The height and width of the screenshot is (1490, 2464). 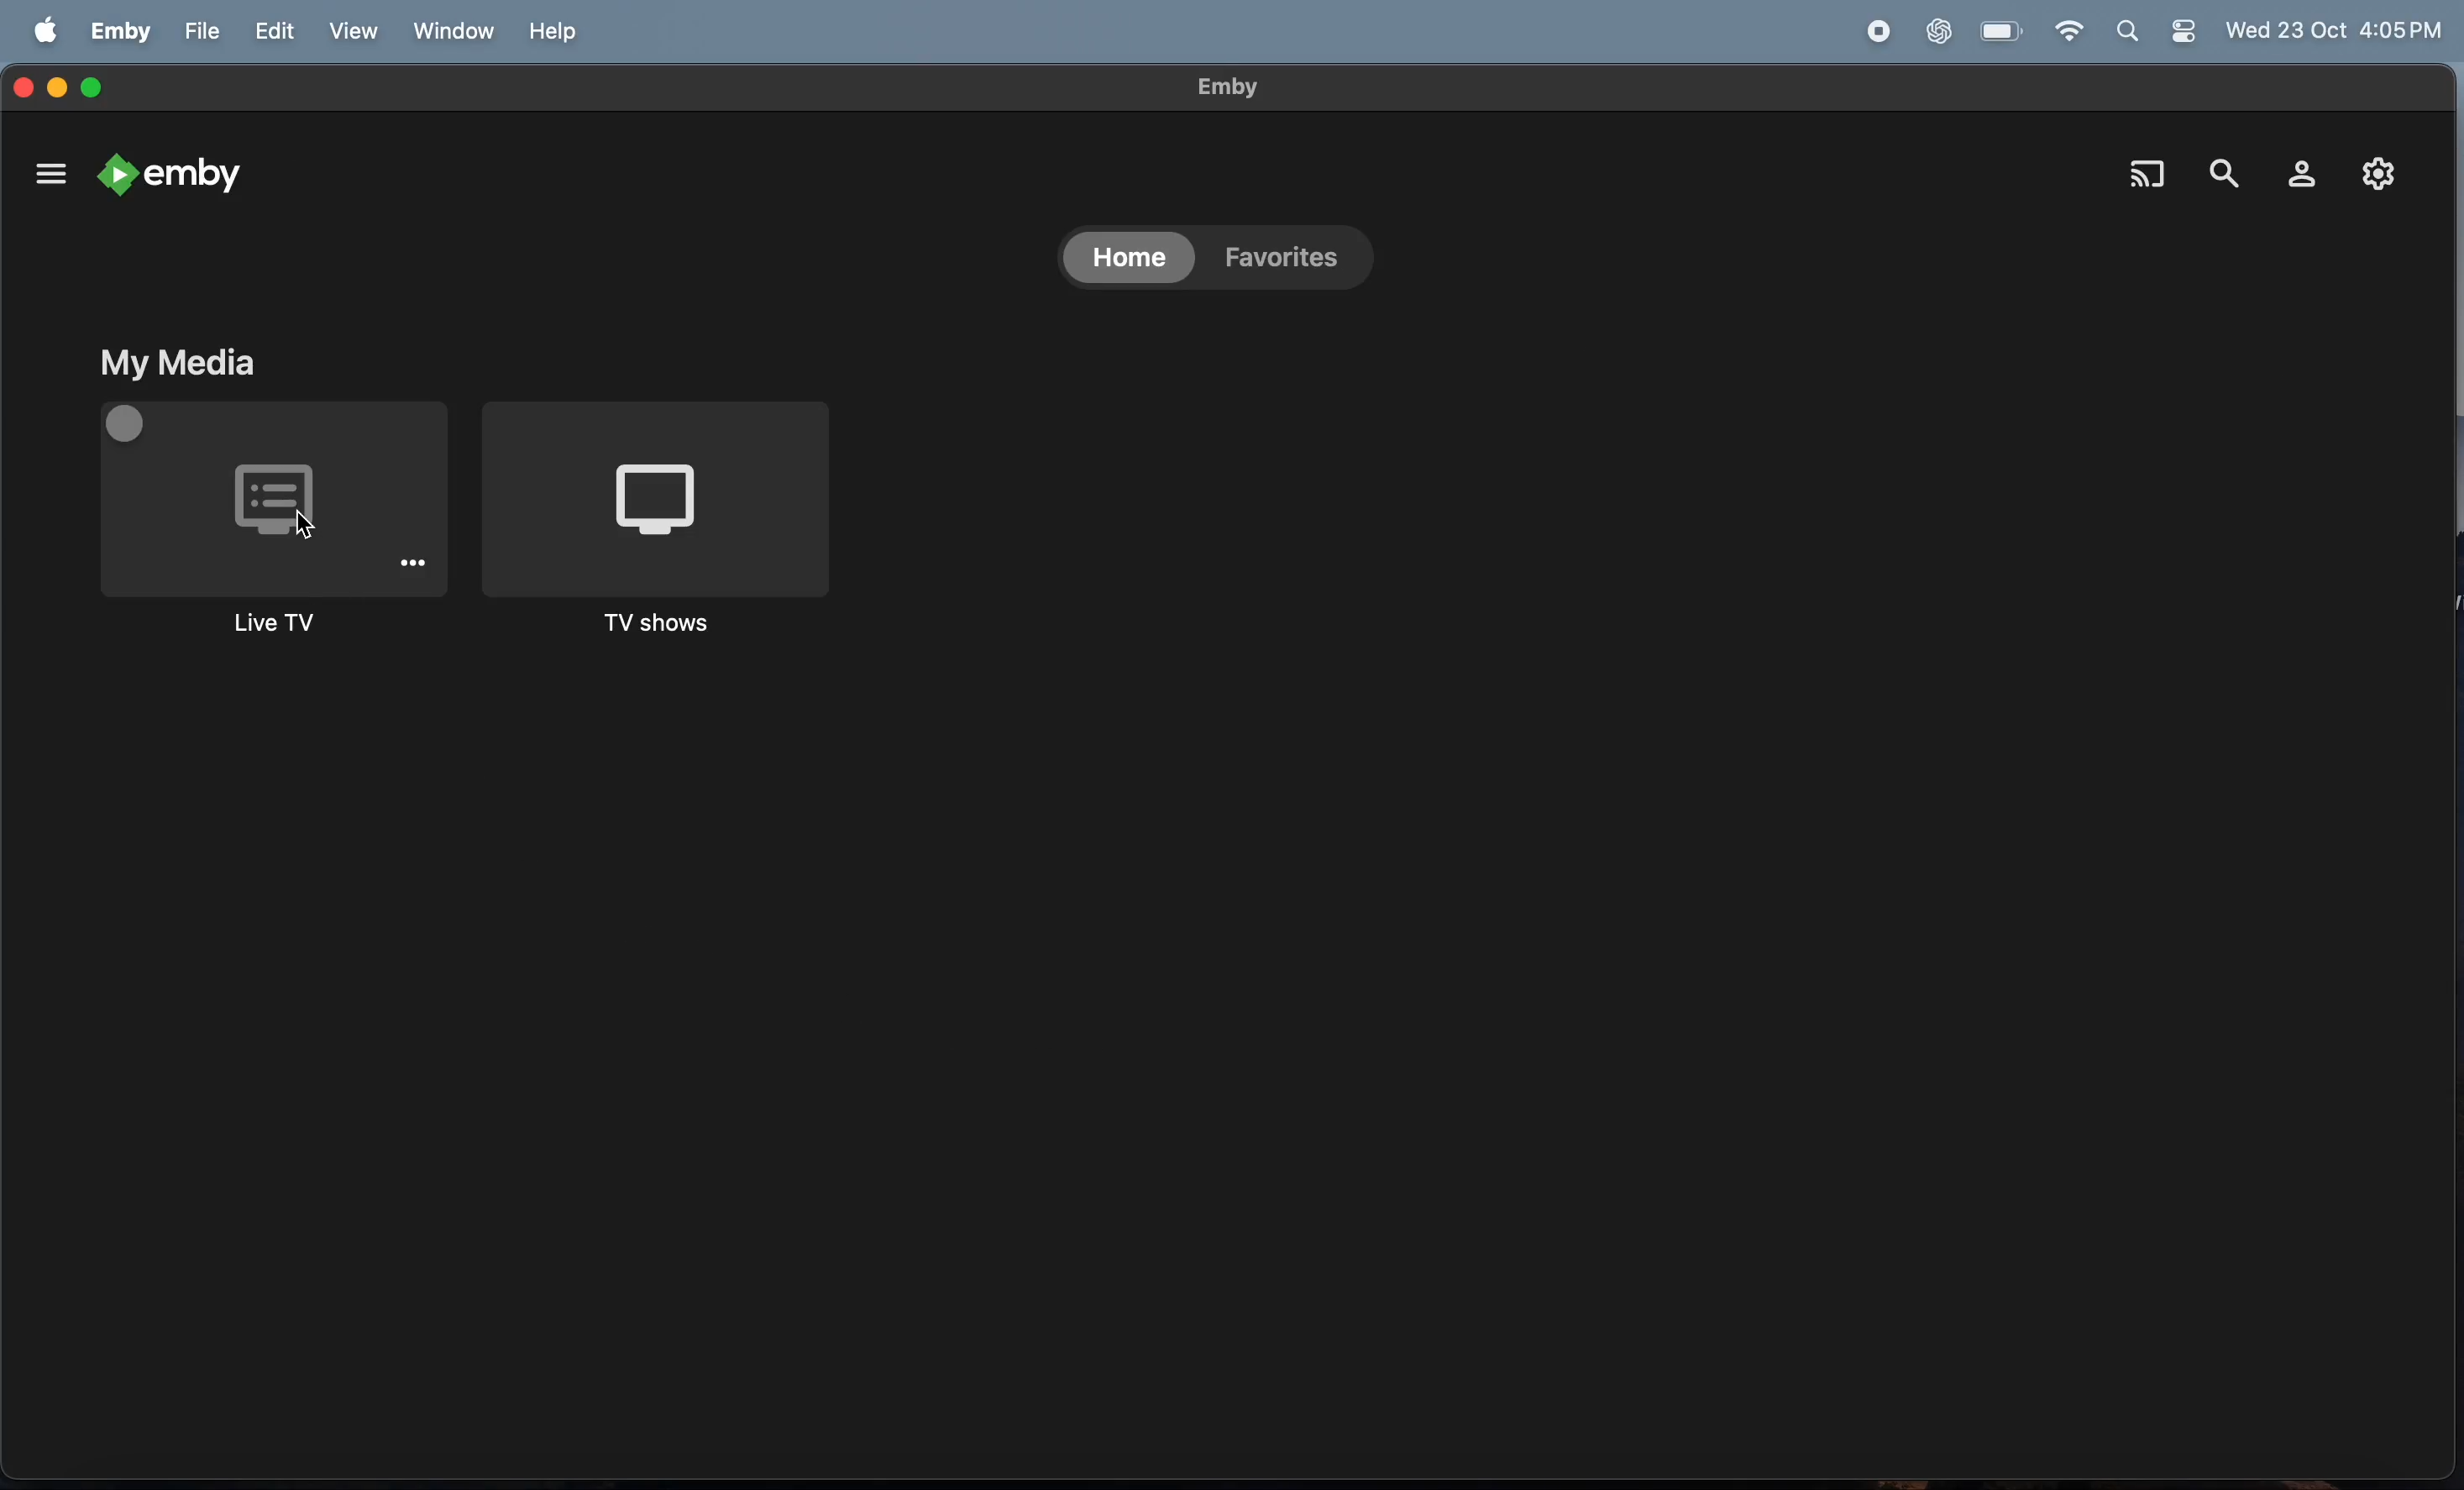 What do you see at coordinates (47, 169) in the screenshot?
I see `option` at bounding box center [47, 169].